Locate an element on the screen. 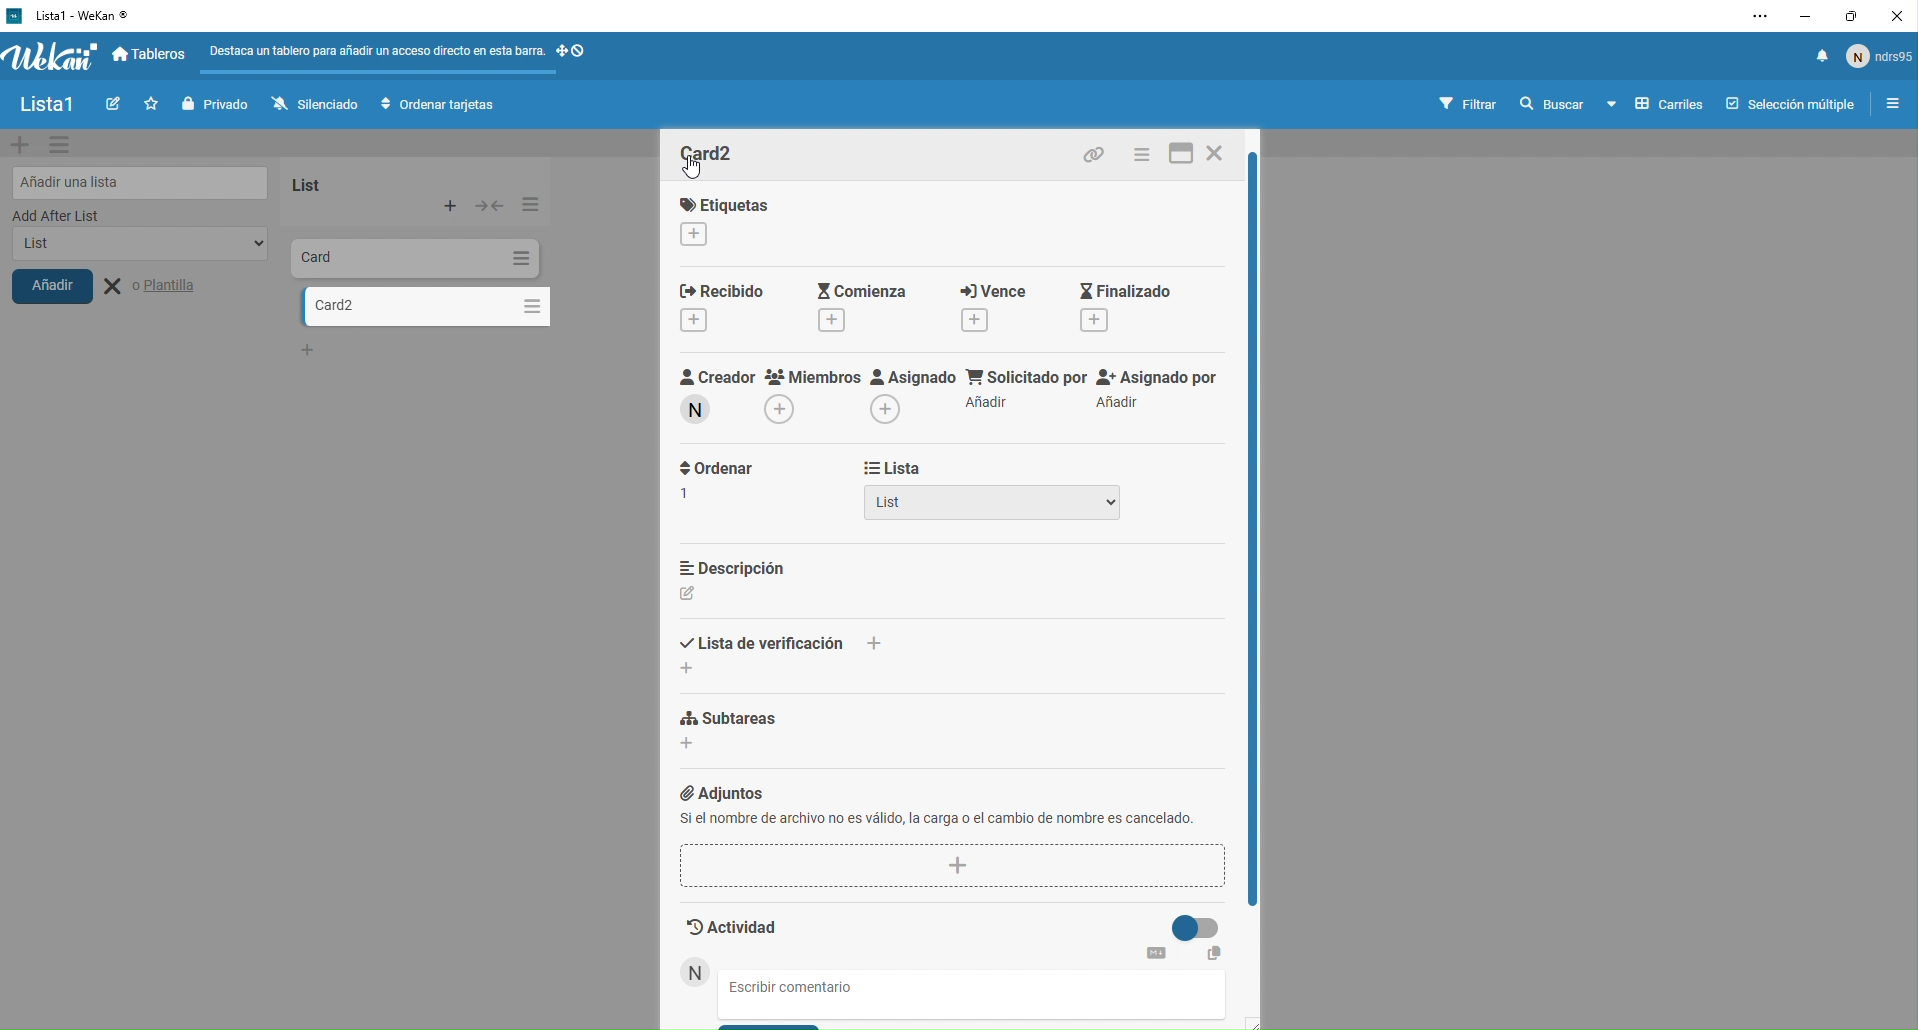 Image resolution: width=1918 pixels, height=1030 pixels. add after list is located at coordinates (118, 216).